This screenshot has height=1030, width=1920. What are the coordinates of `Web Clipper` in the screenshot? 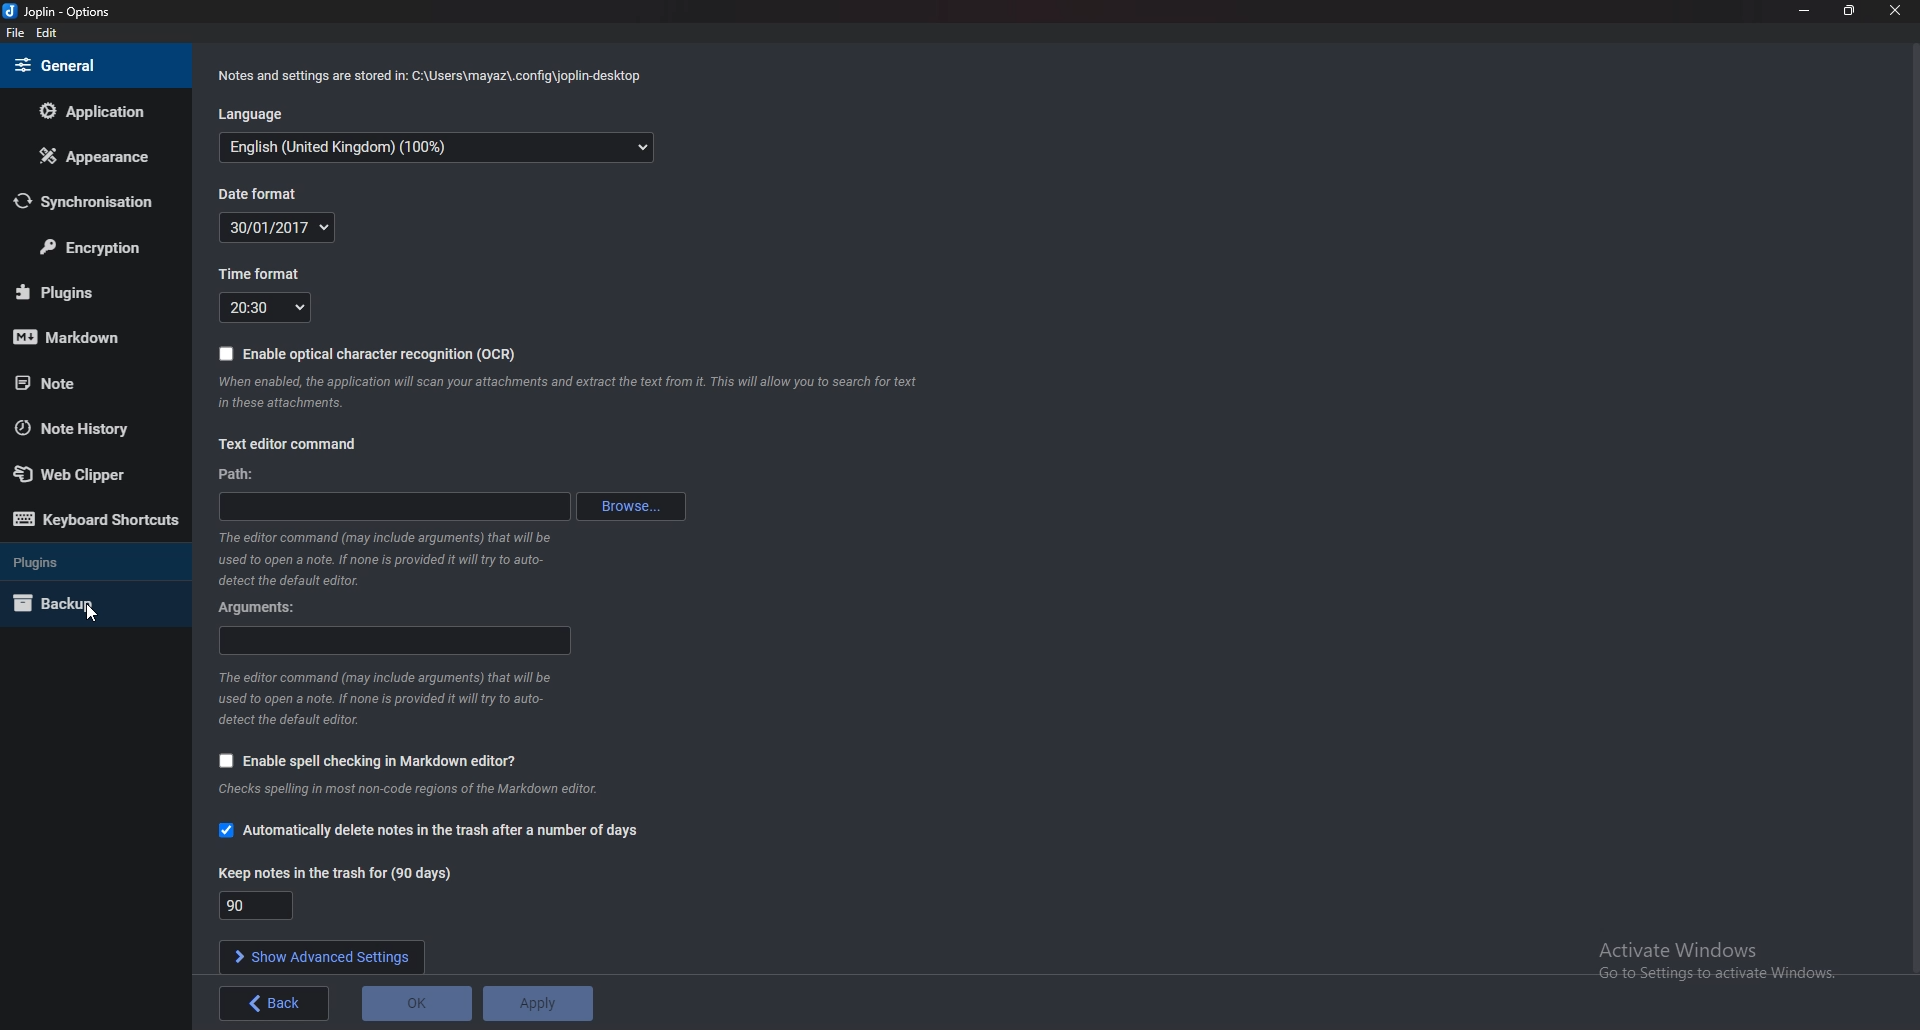 It's located at (78, 475).